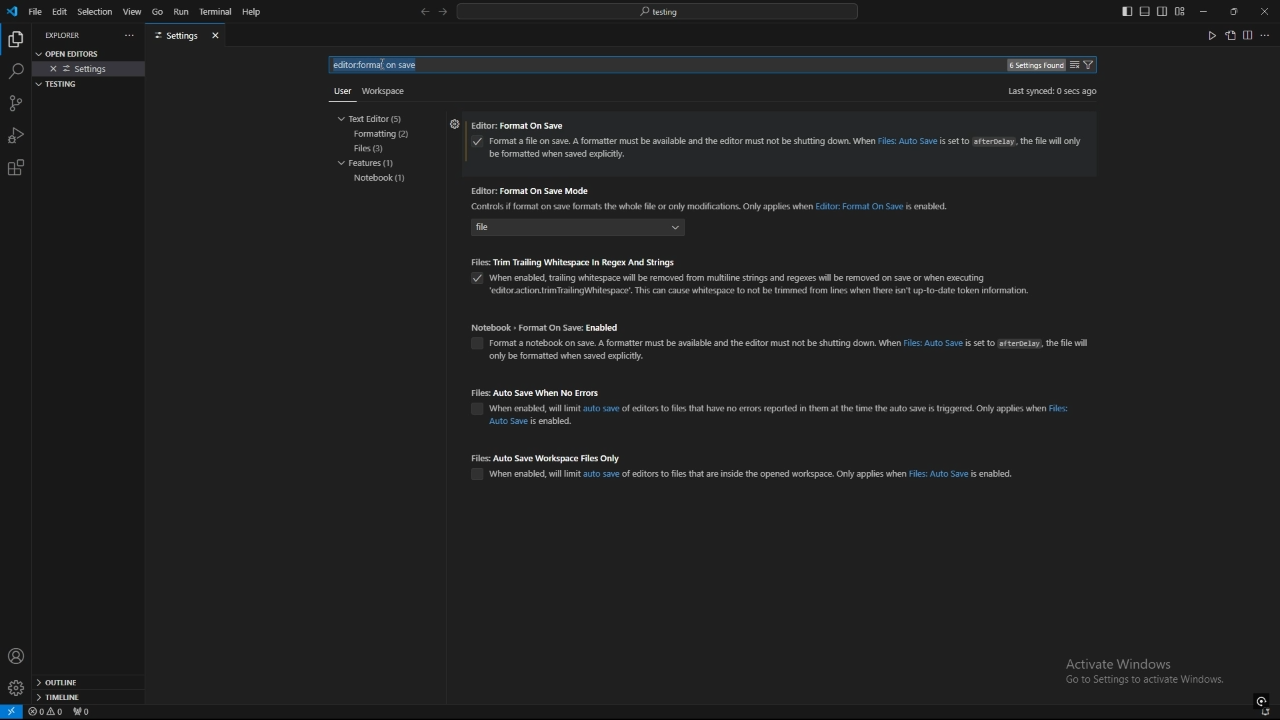 Image resolution: width=1280 pixels, height=720 pixels. I want to click on notebook format on save : enabled informations, so click(825, 349).